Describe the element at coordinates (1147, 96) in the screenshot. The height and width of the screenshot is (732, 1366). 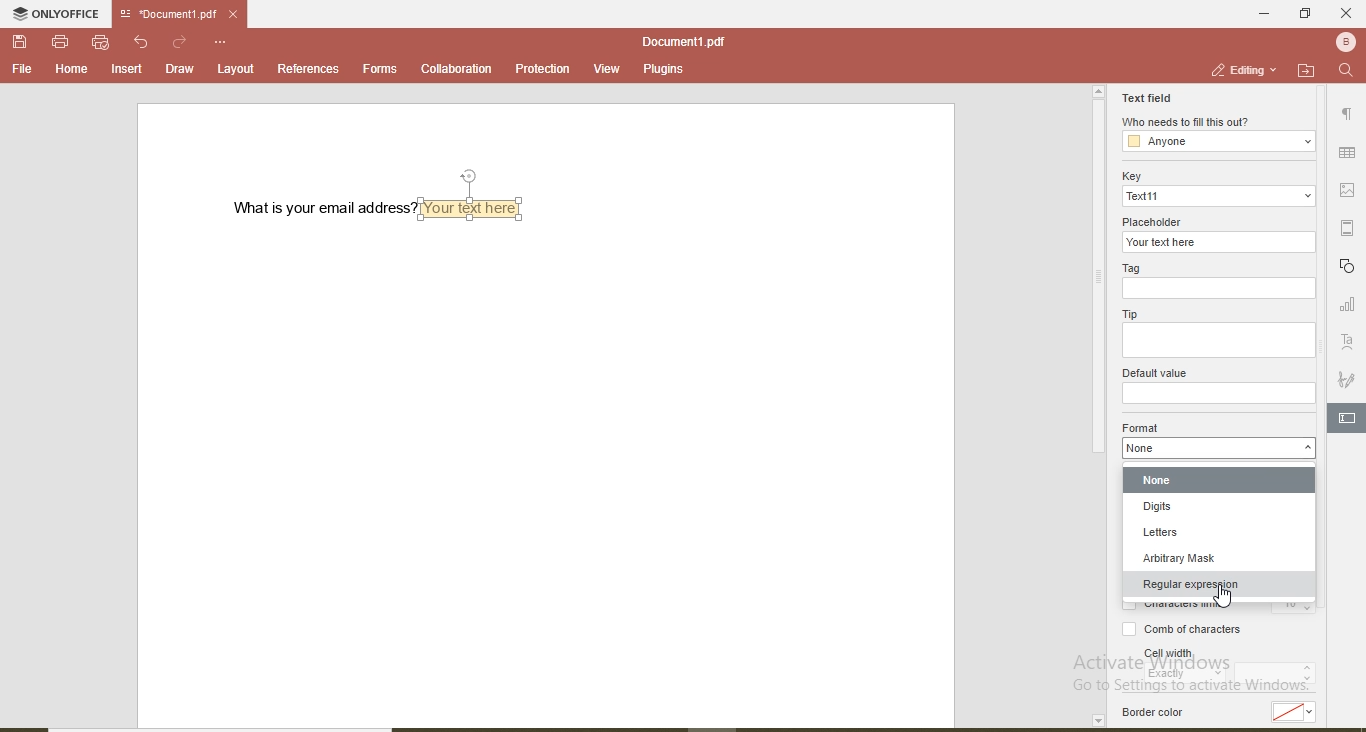
I see `text field ` at that location.